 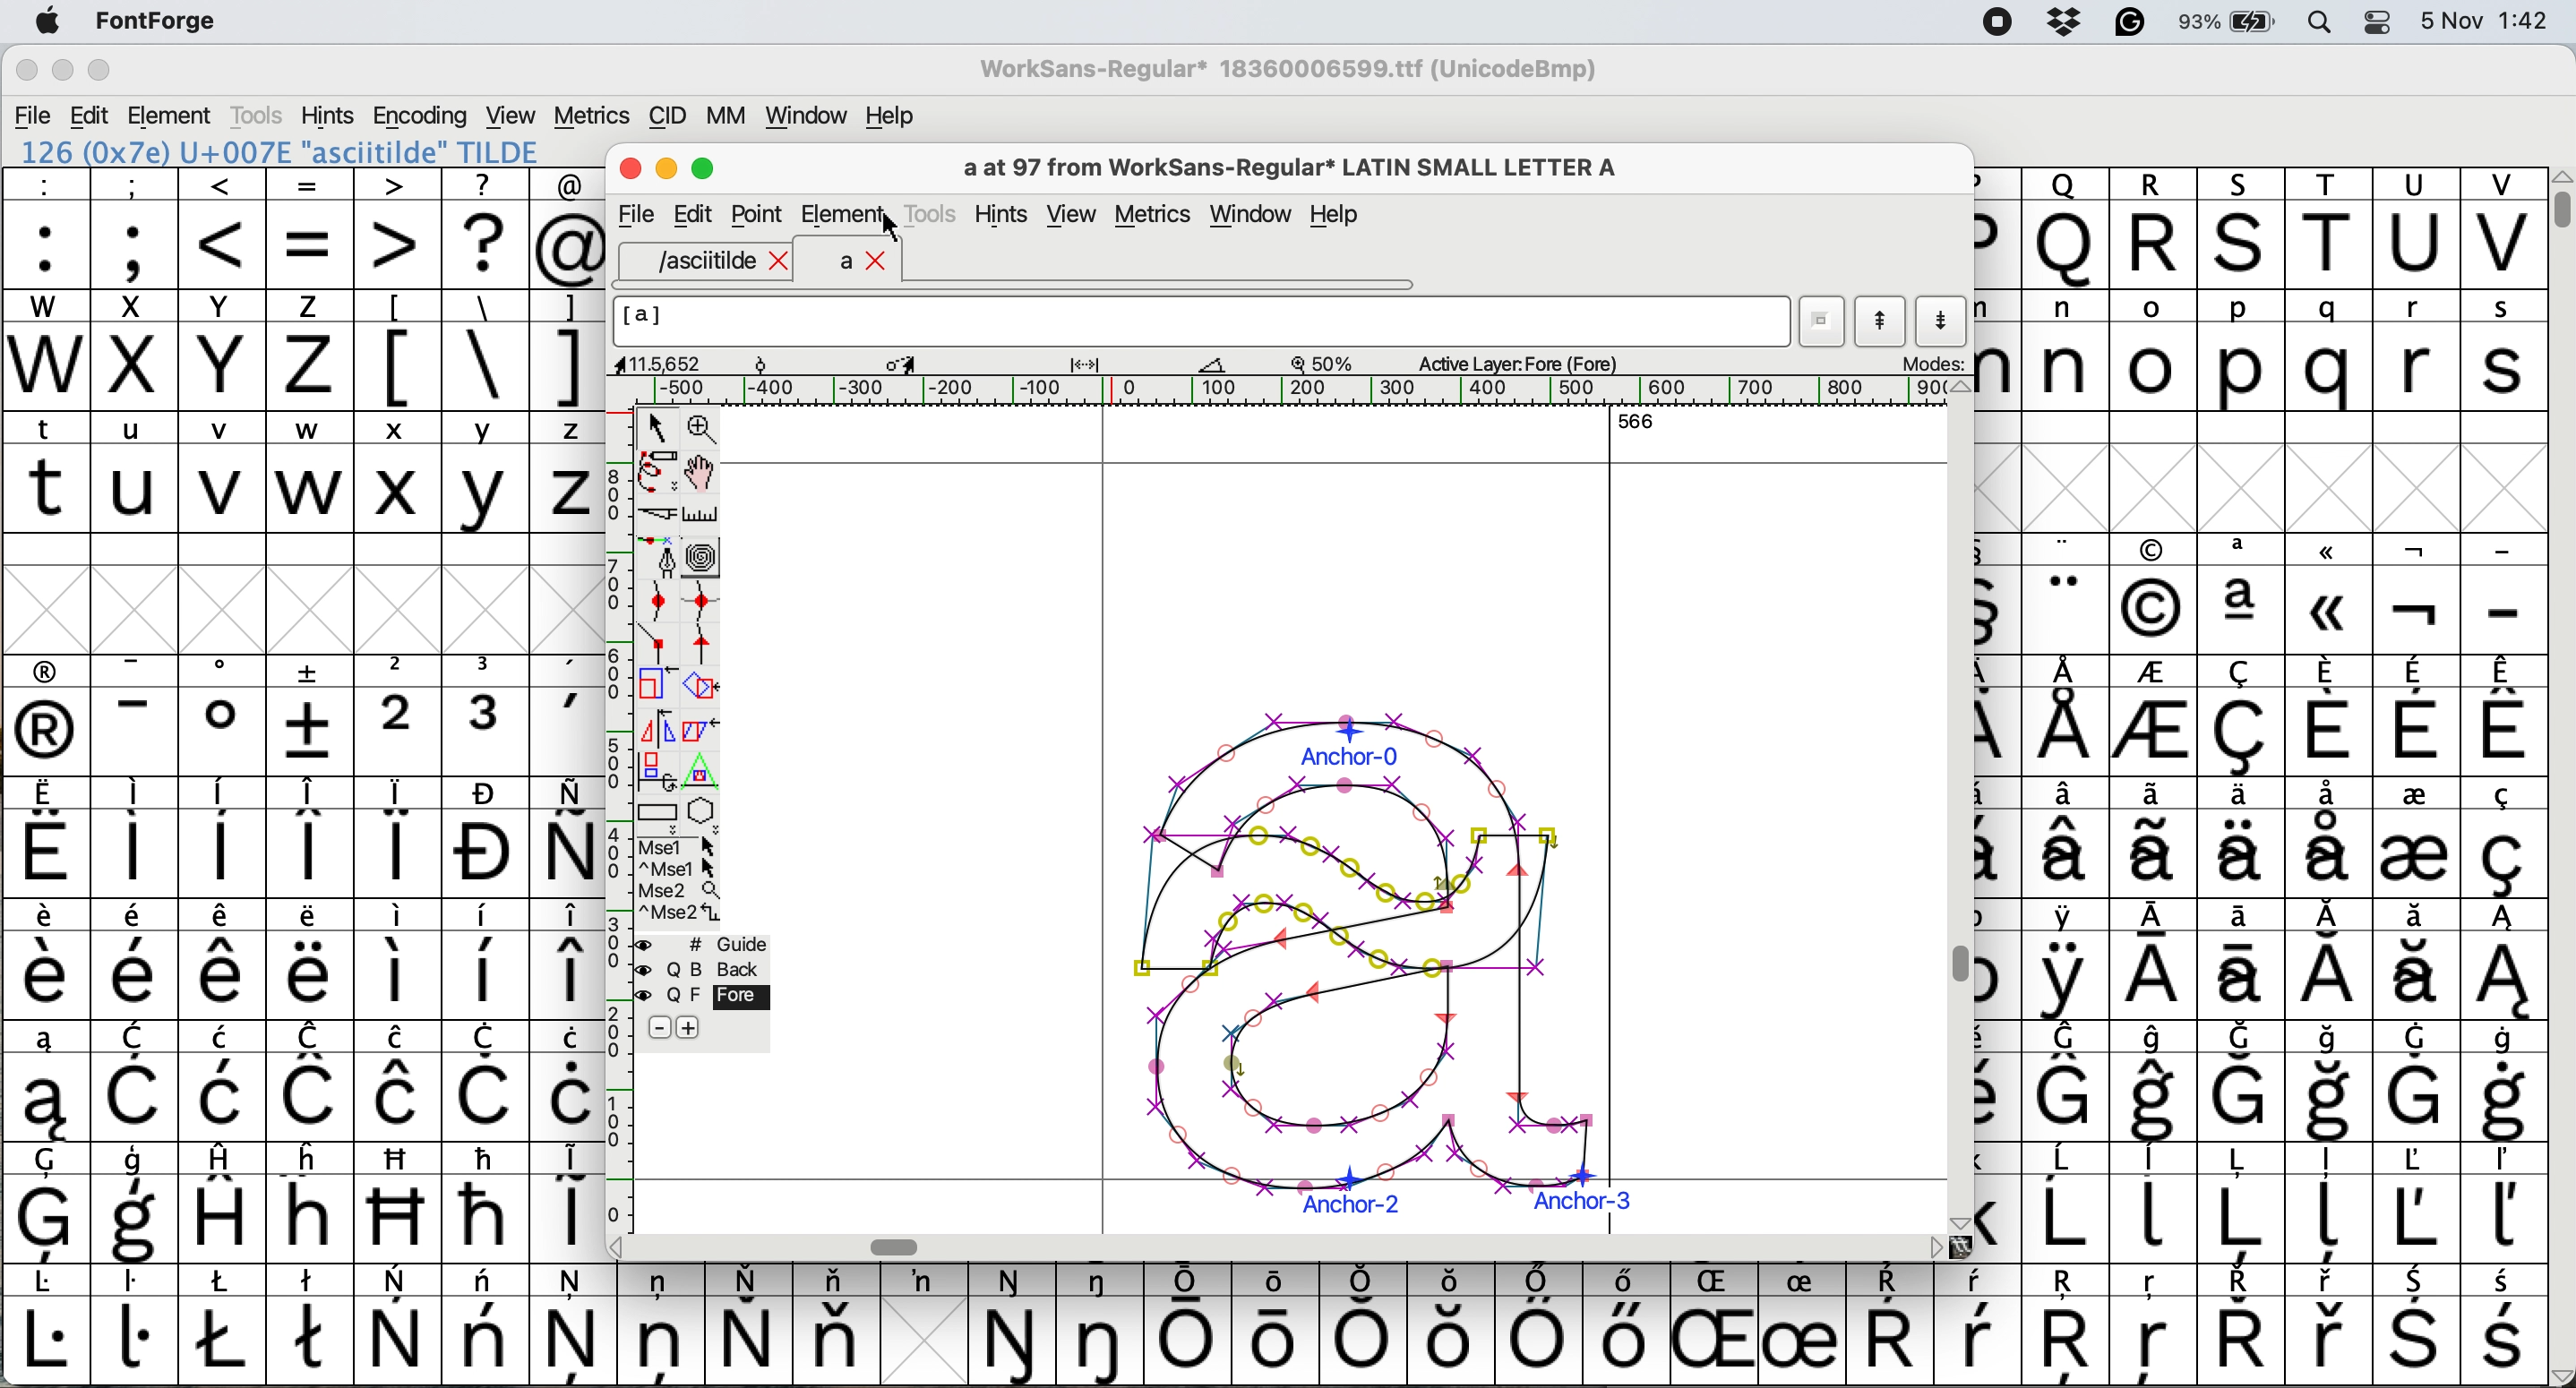 I want to click on scroll button, so click(x=2559, y=1374).